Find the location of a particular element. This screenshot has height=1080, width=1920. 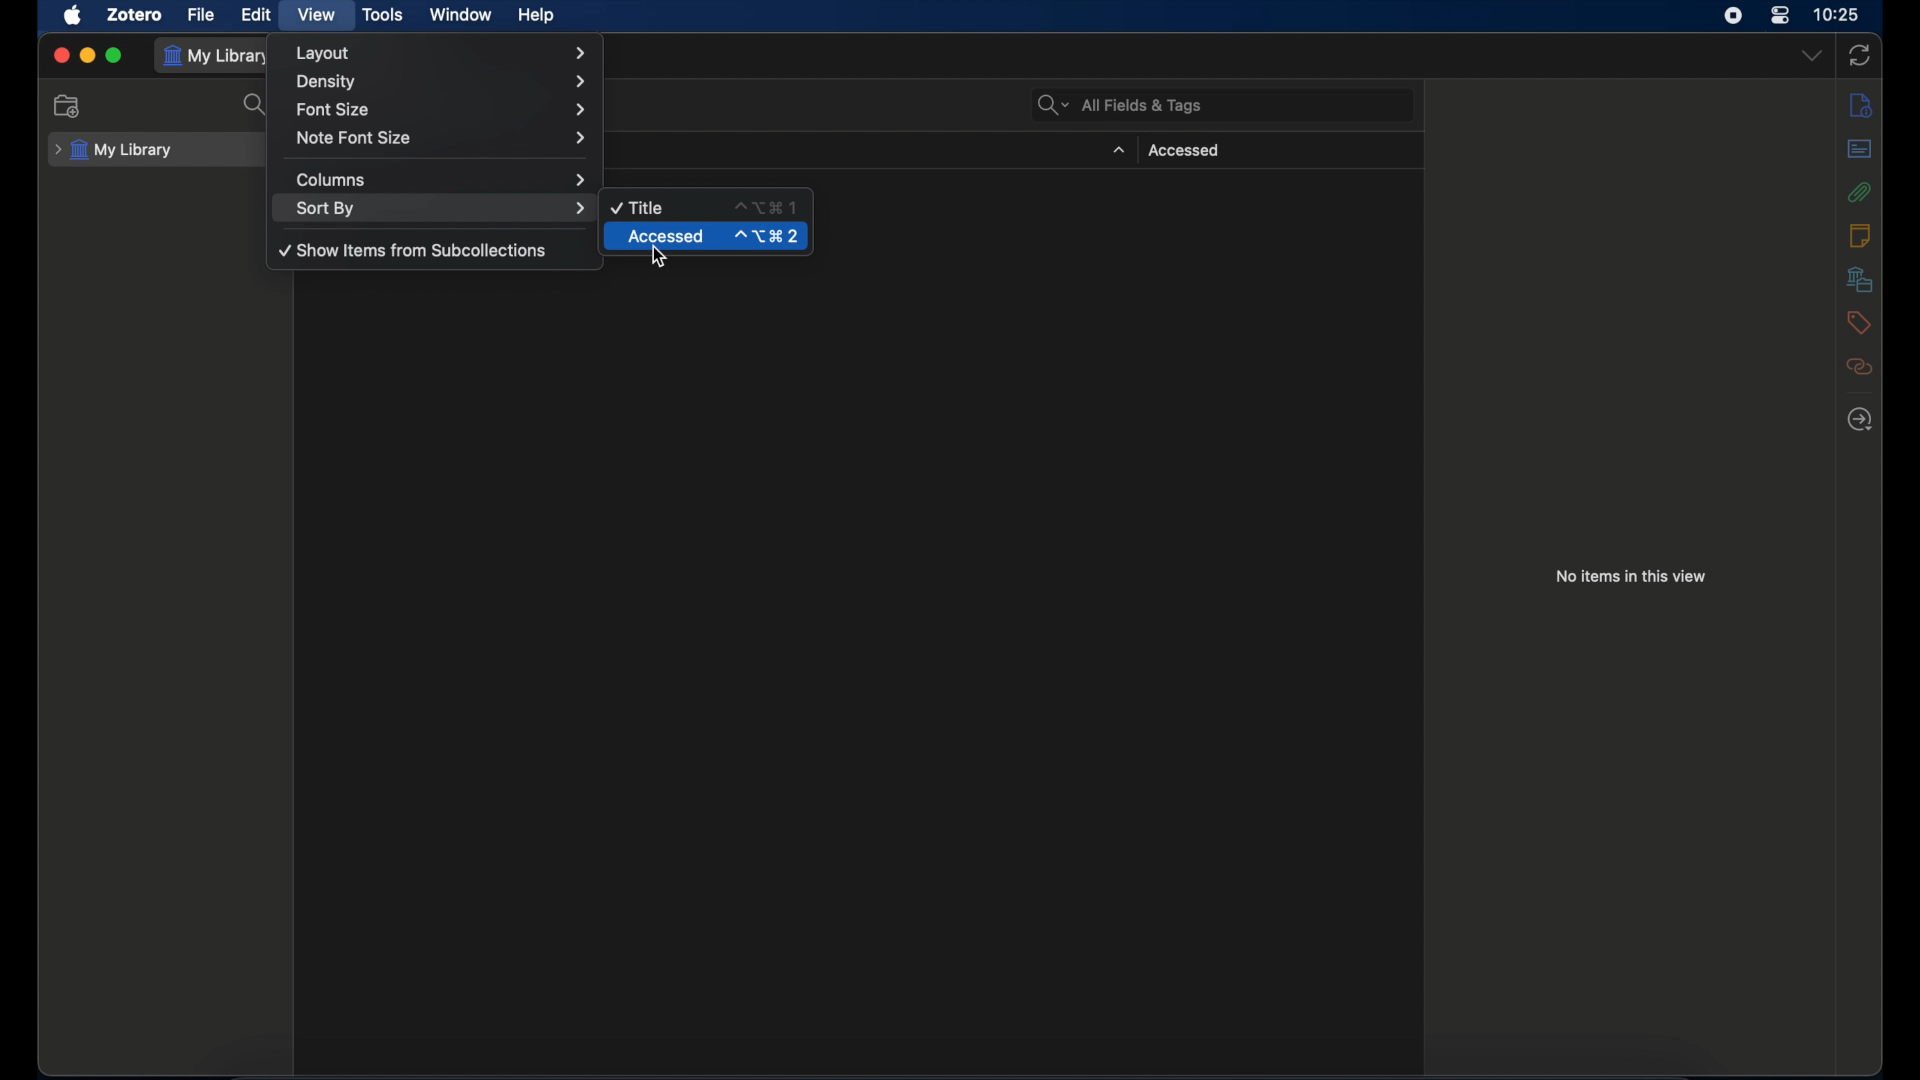

related is located at coordinates (1861, 368).